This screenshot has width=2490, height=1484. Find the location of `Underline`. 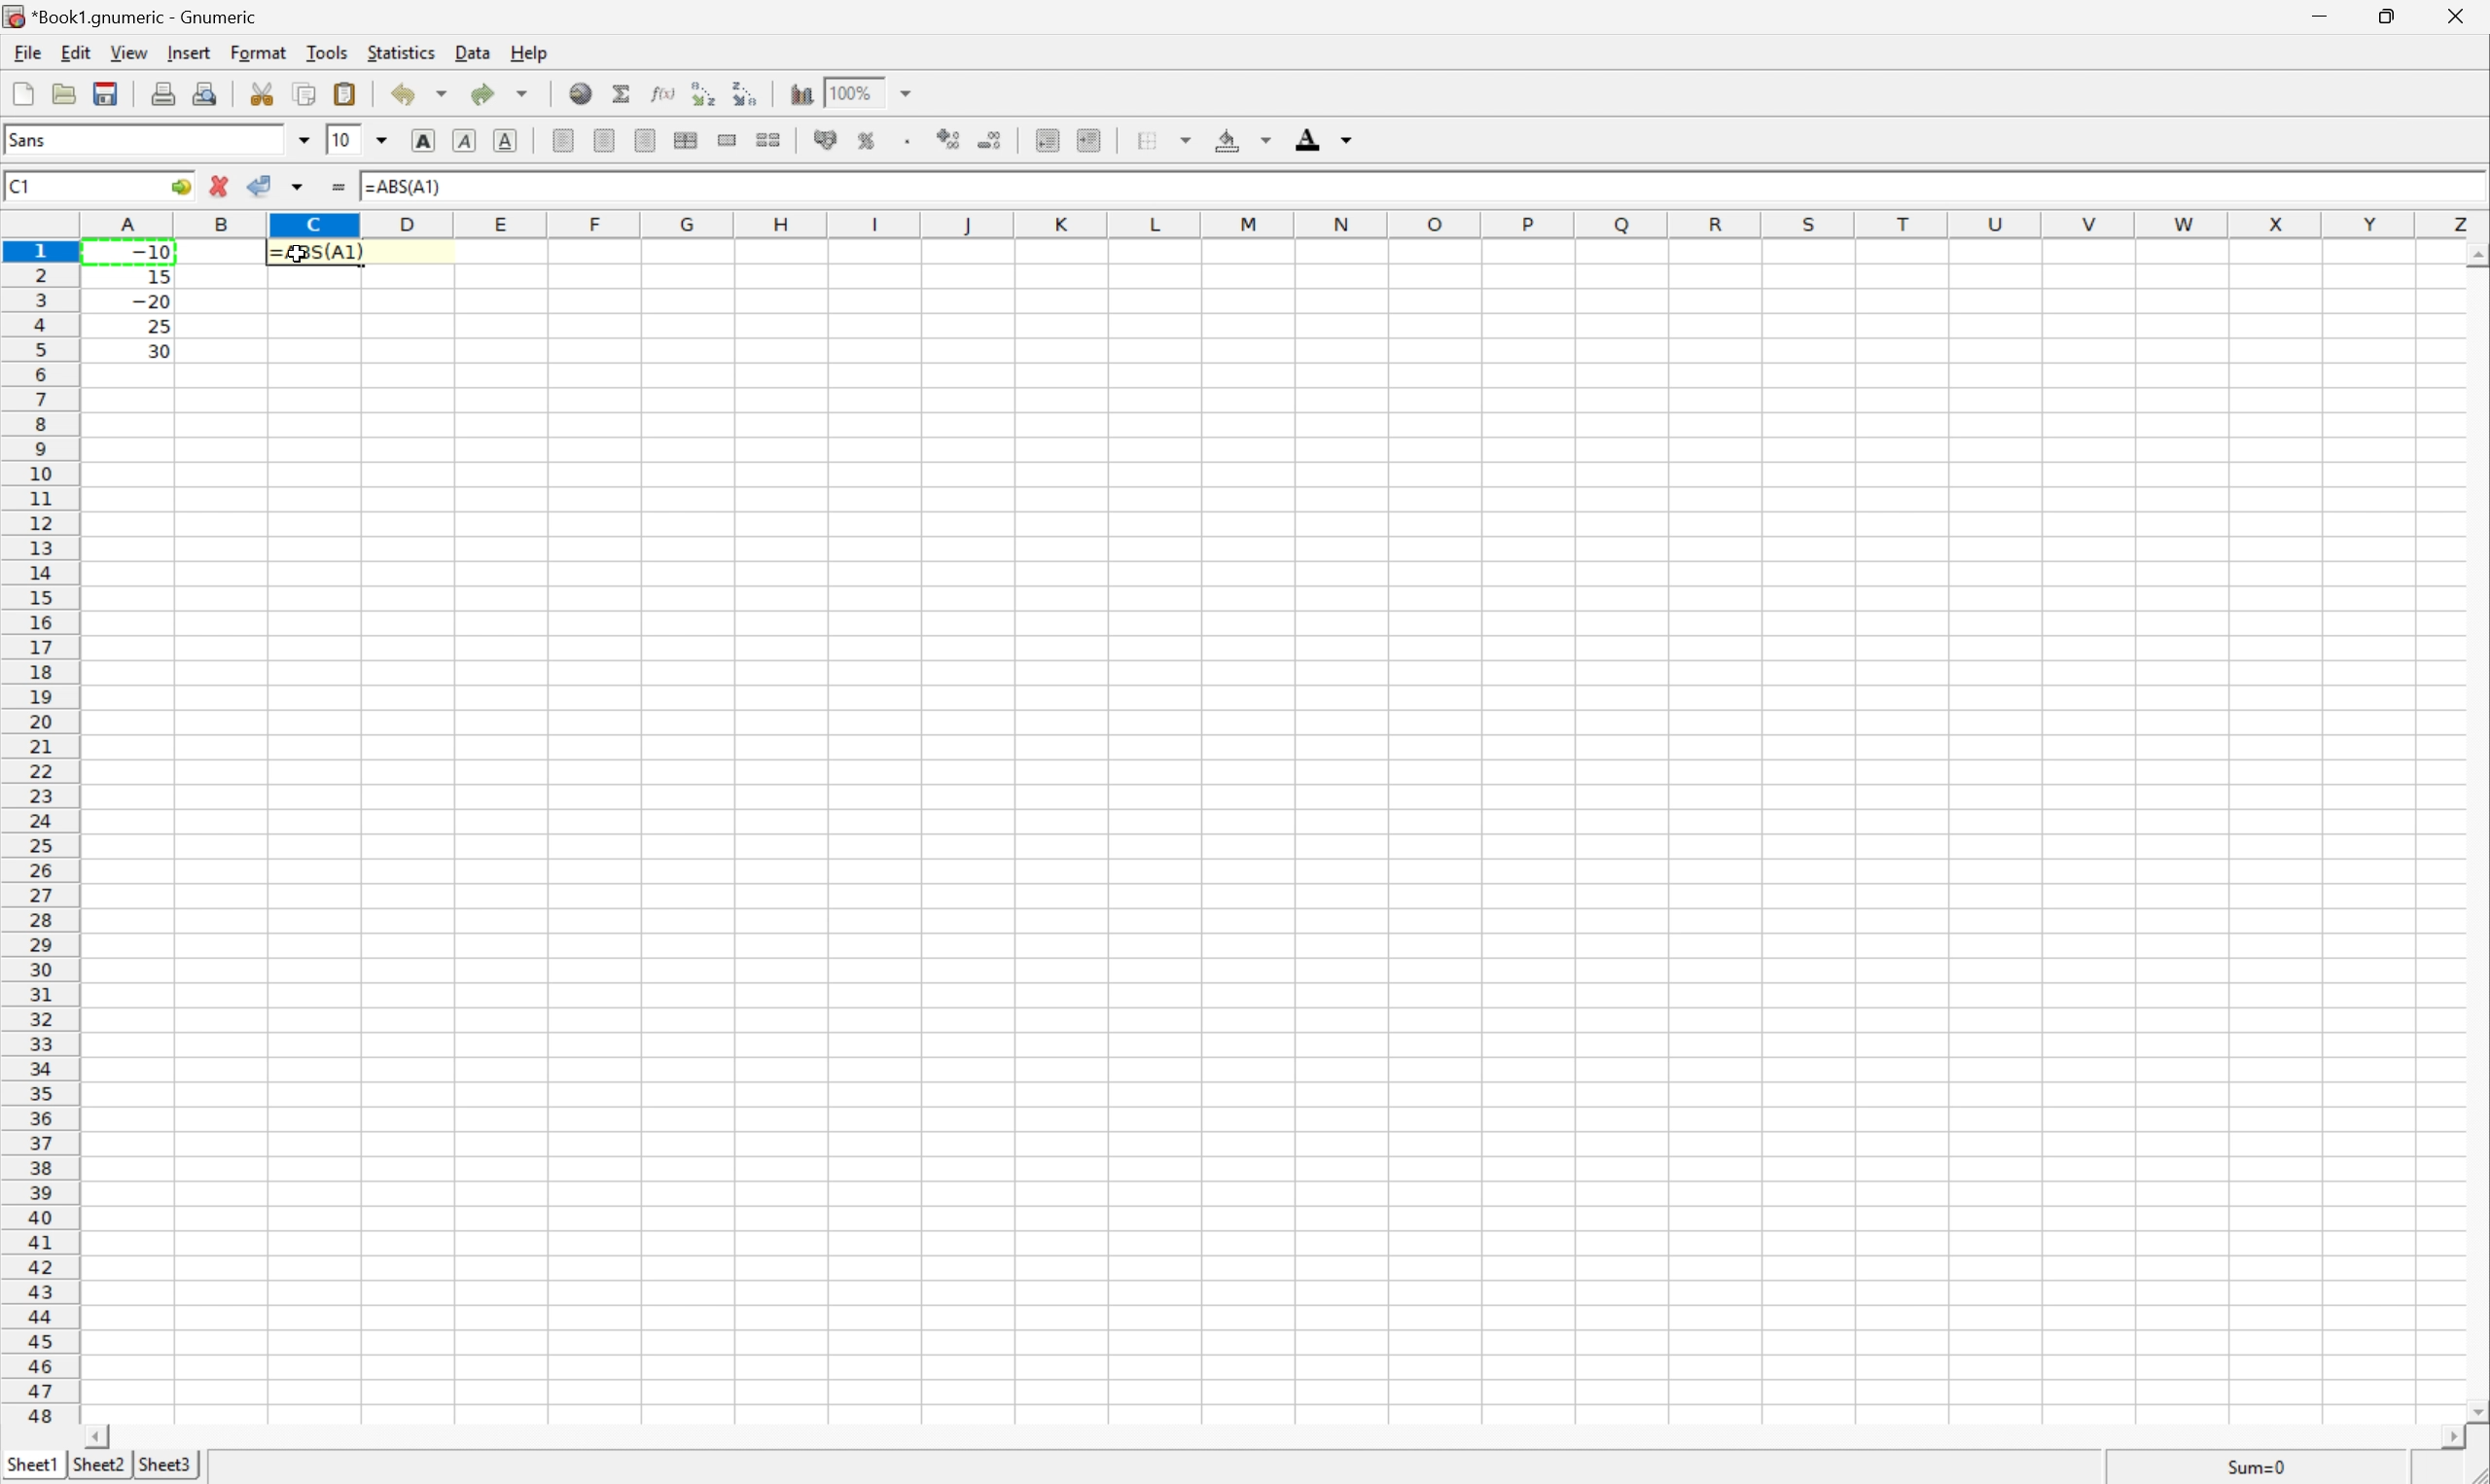

Underline is located at coordinates (509, 138).